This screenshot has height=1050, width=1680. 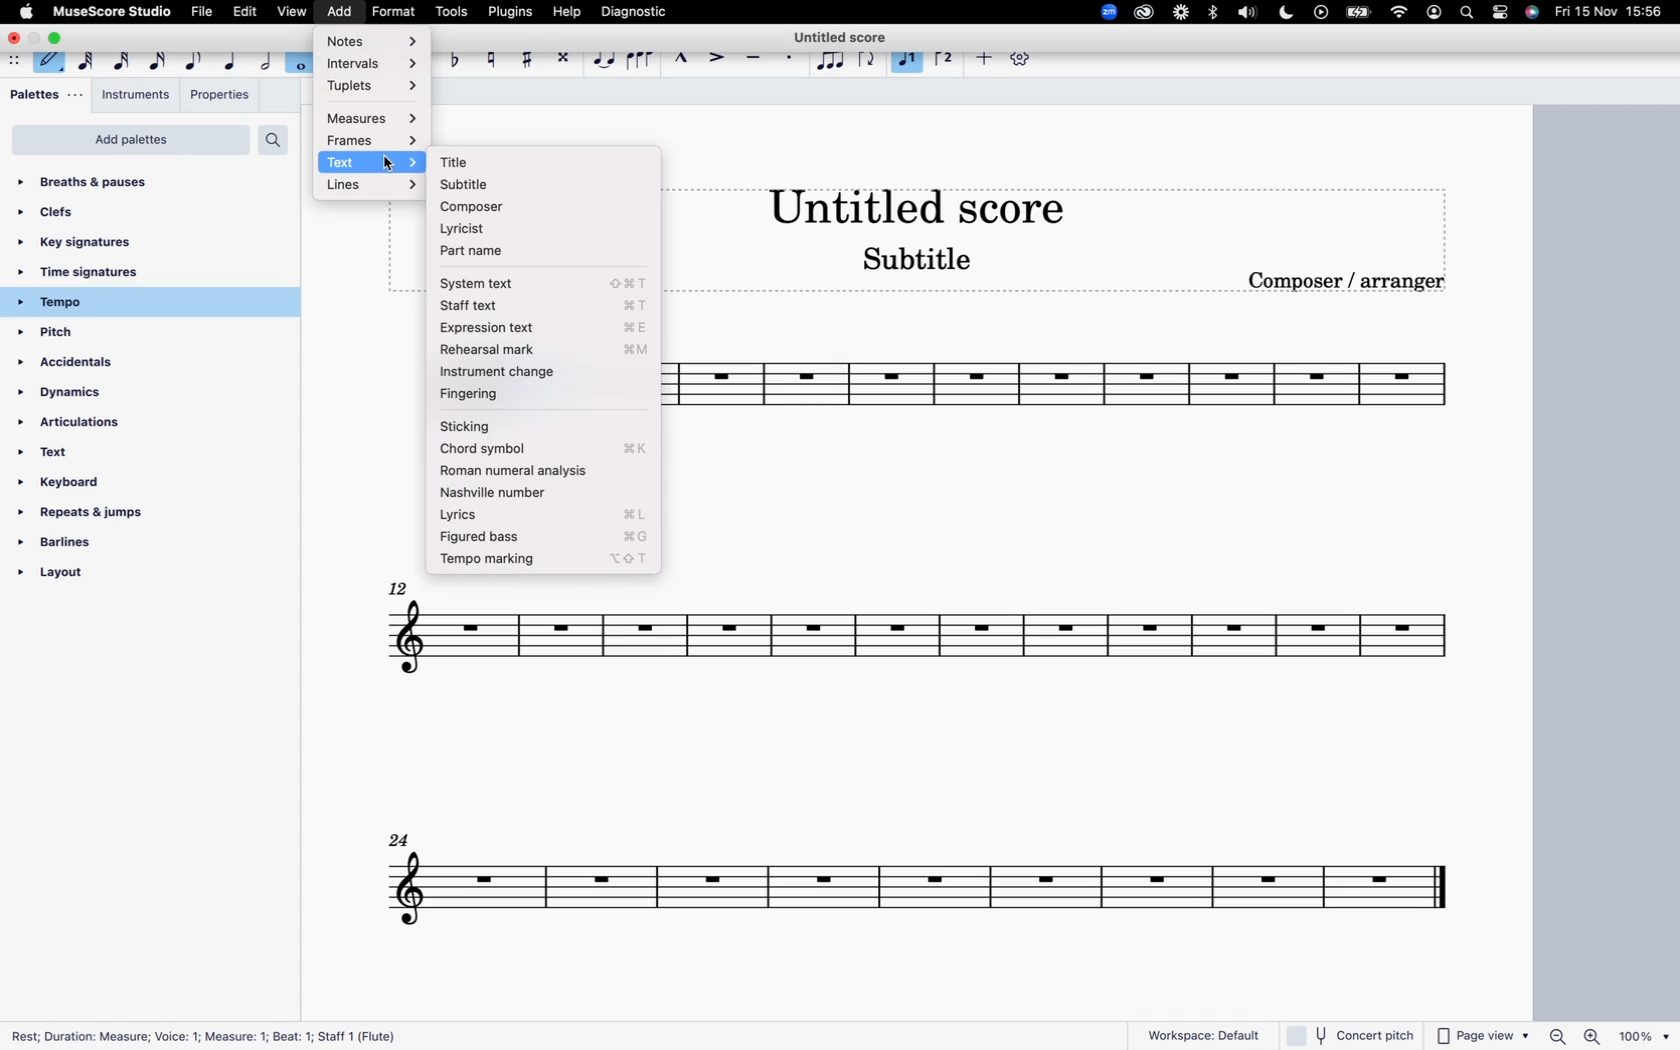 I want to click on voice 2, so click(x=944, y=55).